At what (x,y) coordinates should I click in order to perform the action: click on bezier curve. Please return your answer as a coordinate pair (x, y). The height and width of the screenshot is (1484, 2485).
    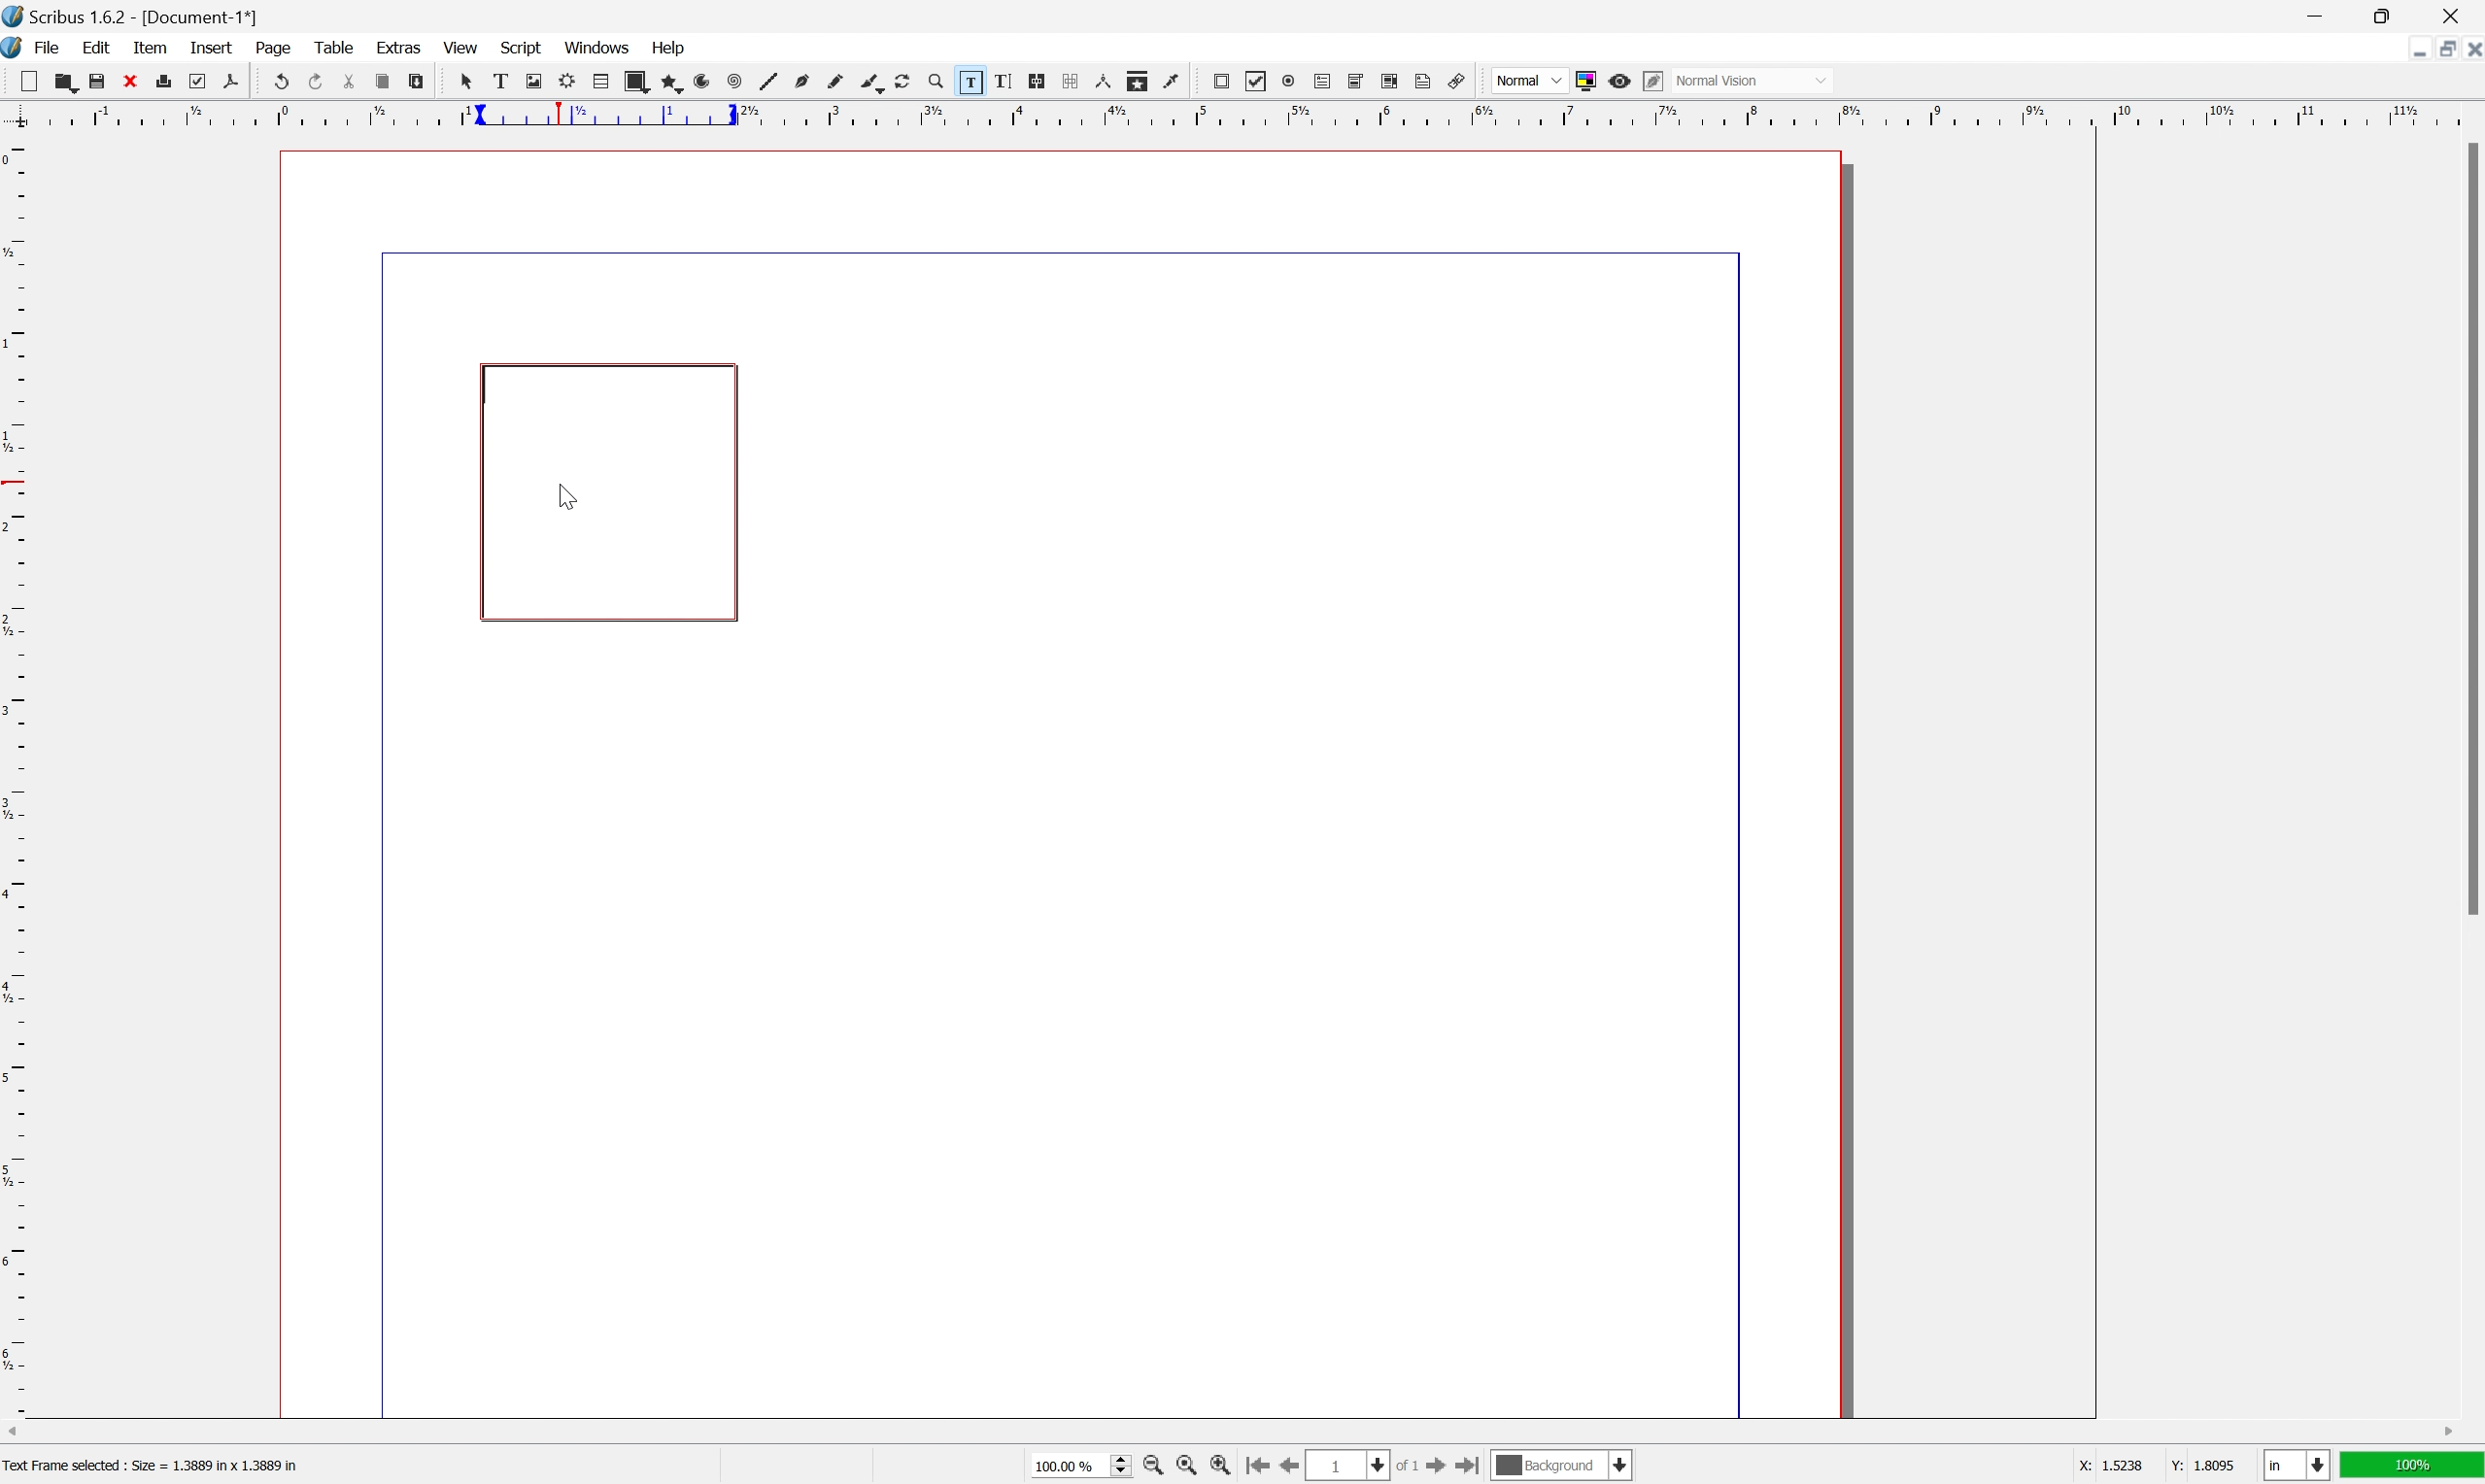
    Looking at the image, I should click on (872, 84).